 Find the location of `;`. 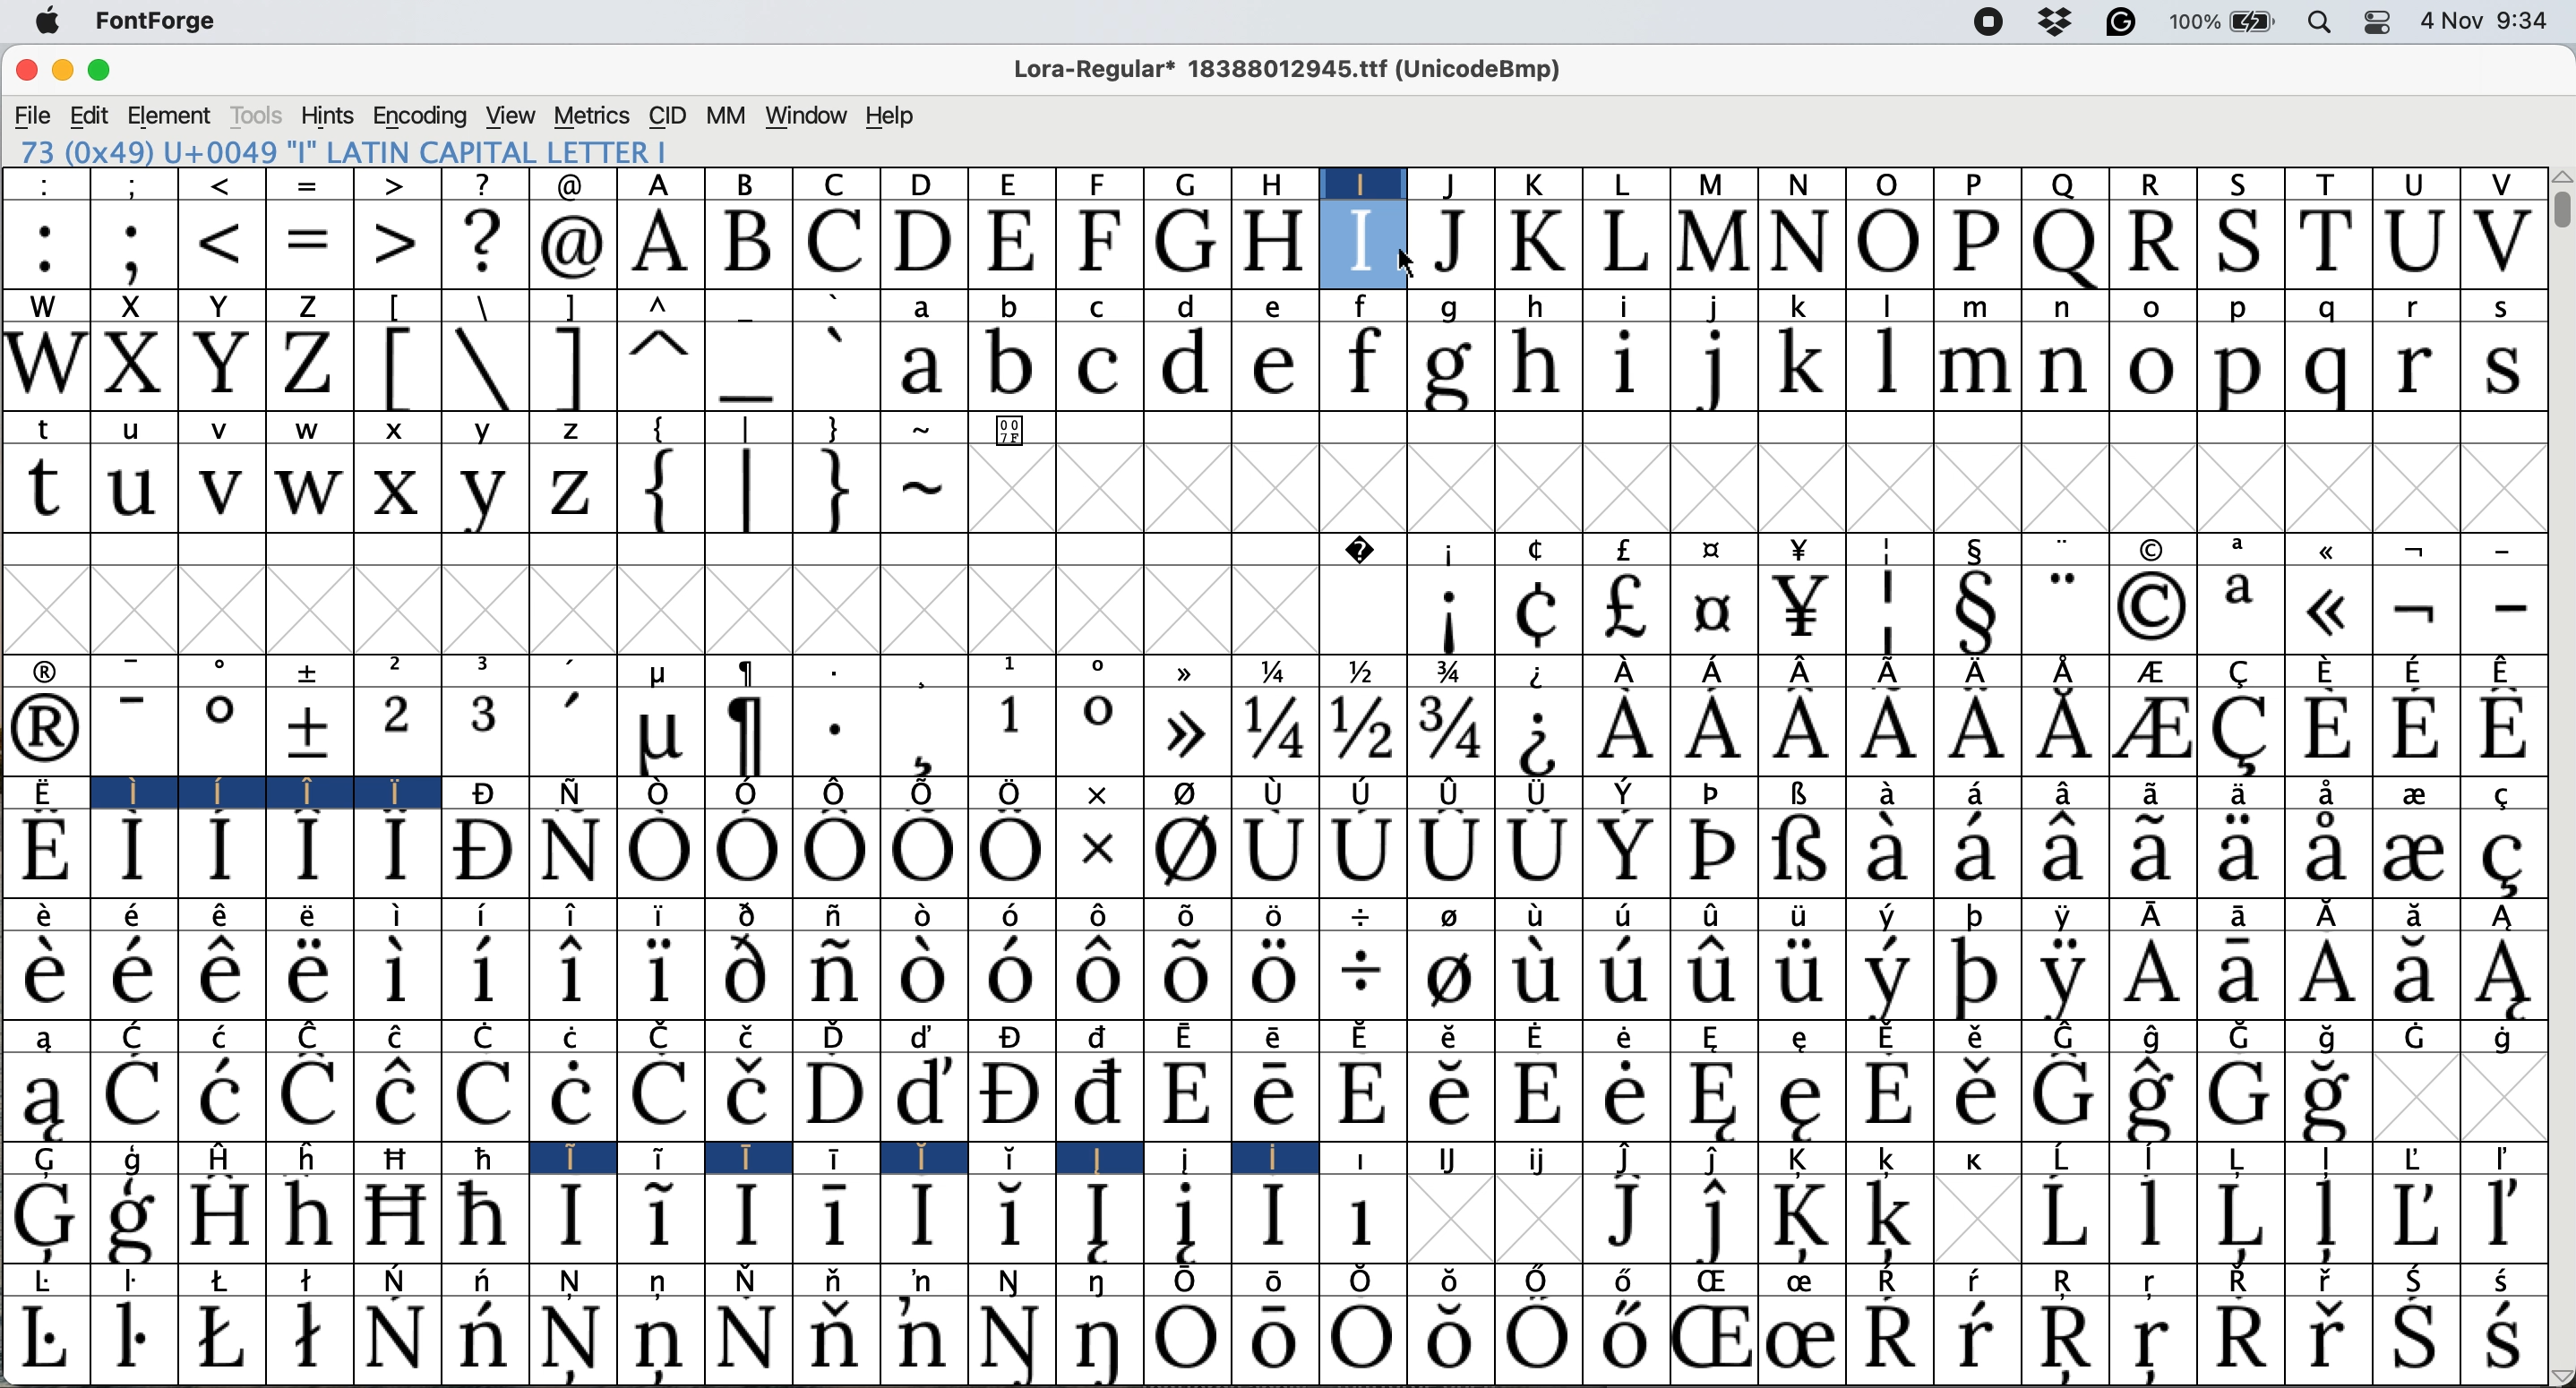

; is located at coordinates (137, 184).